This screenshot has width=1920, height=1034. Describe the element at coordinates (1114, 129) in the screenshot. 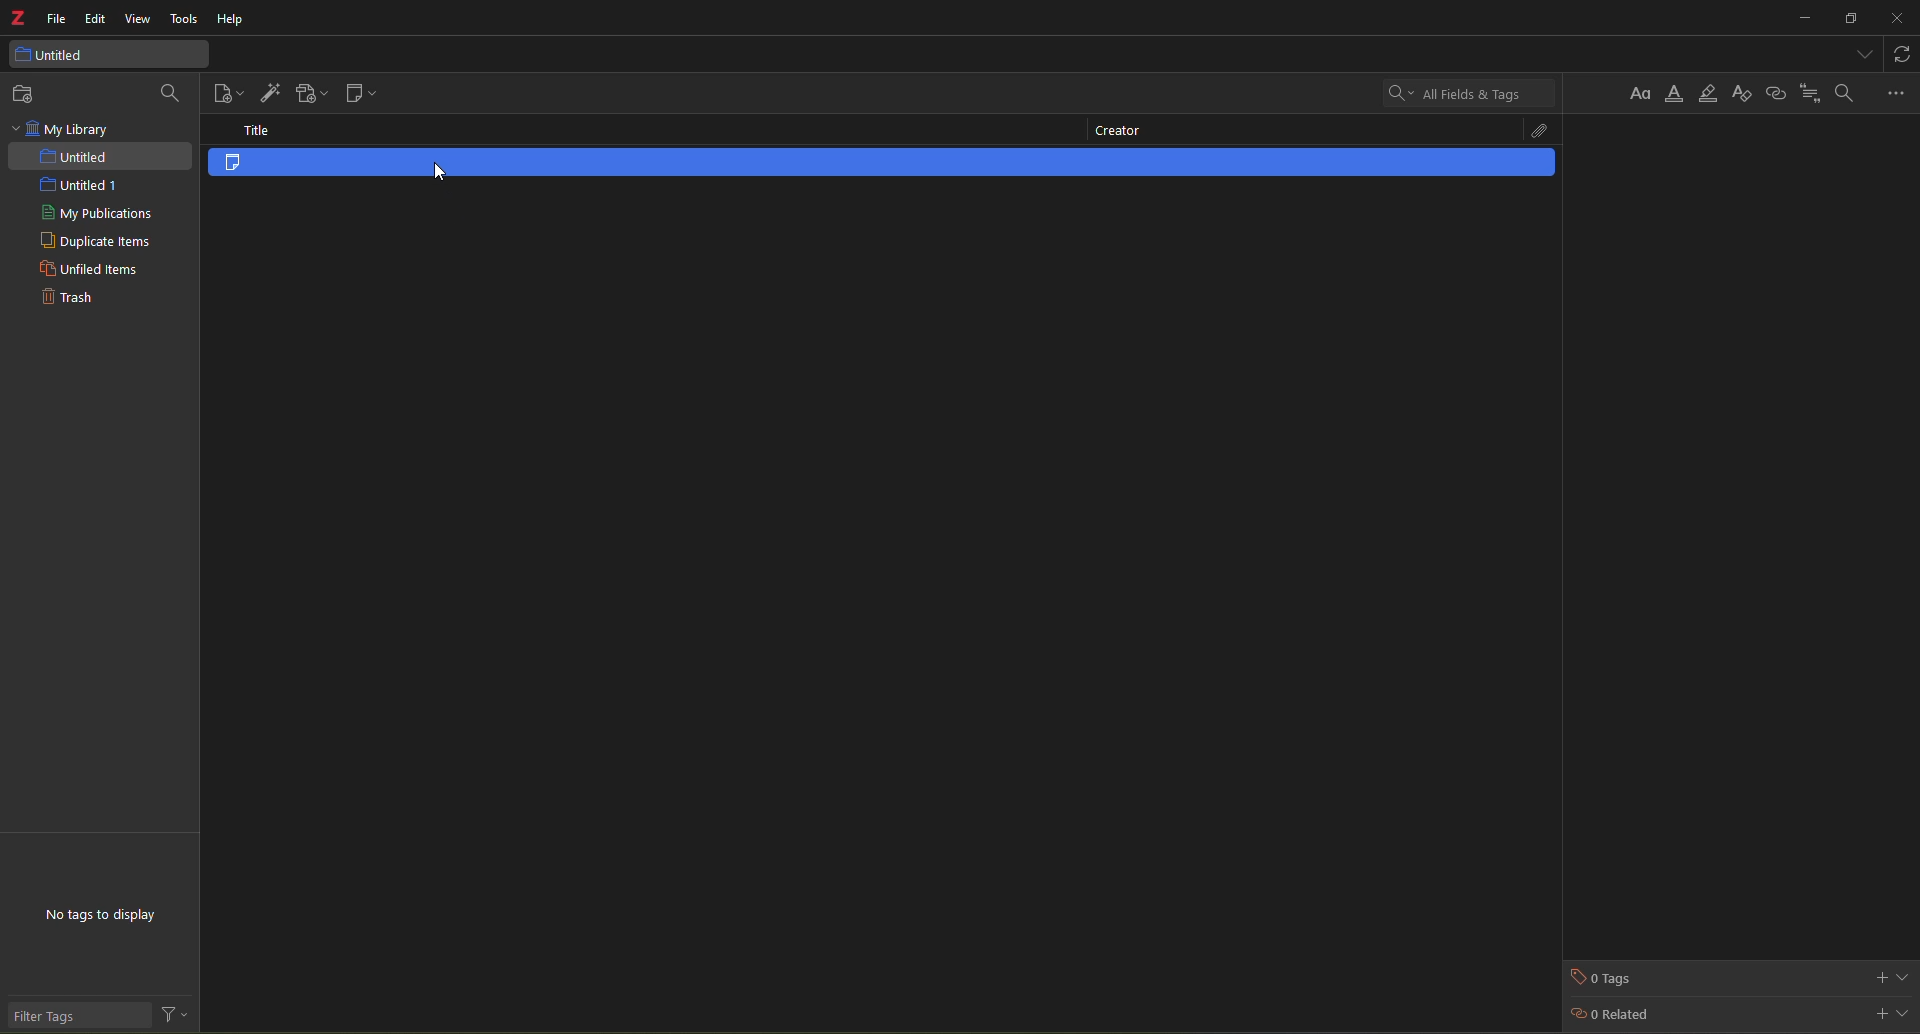

I see `creator` at that location.